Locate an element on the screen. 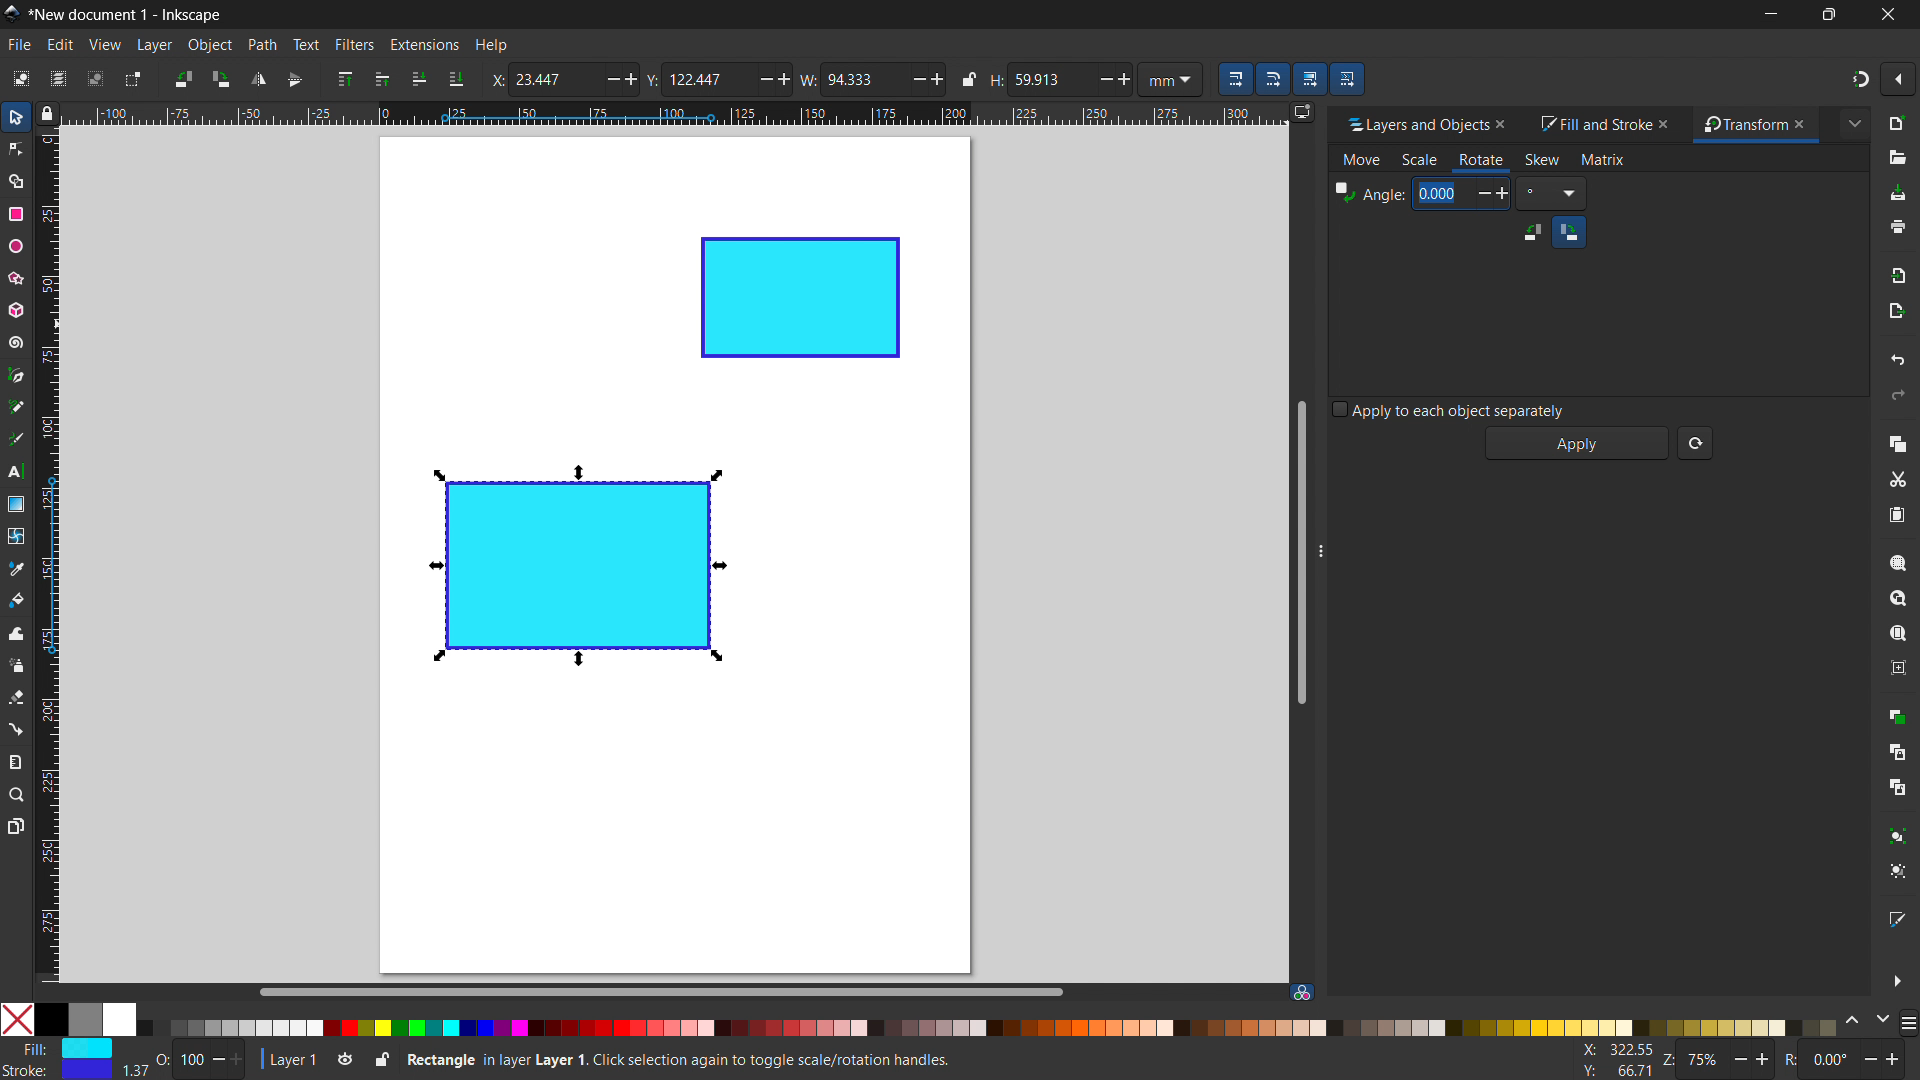 This screenshot has width=1920, height=1080. deselect is located at coordinates (96, 78).